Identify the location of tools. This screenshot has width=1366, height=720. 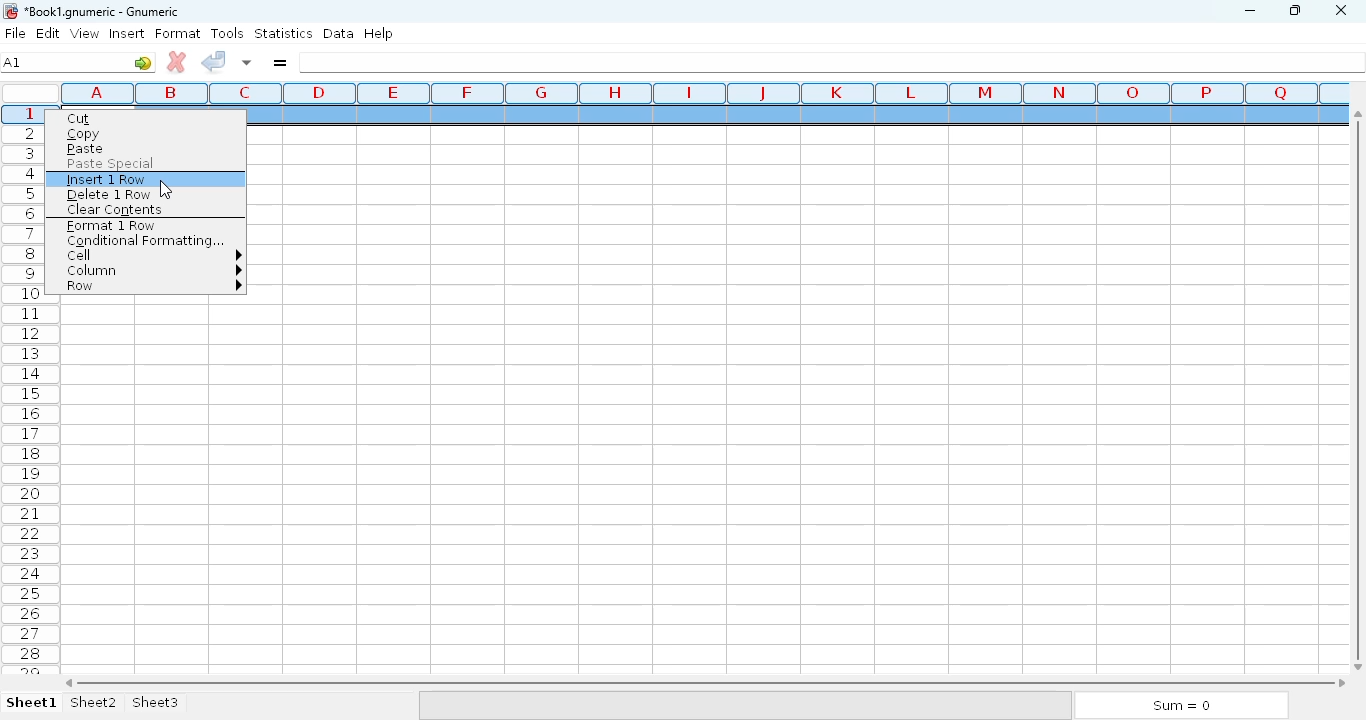
(227, 33).